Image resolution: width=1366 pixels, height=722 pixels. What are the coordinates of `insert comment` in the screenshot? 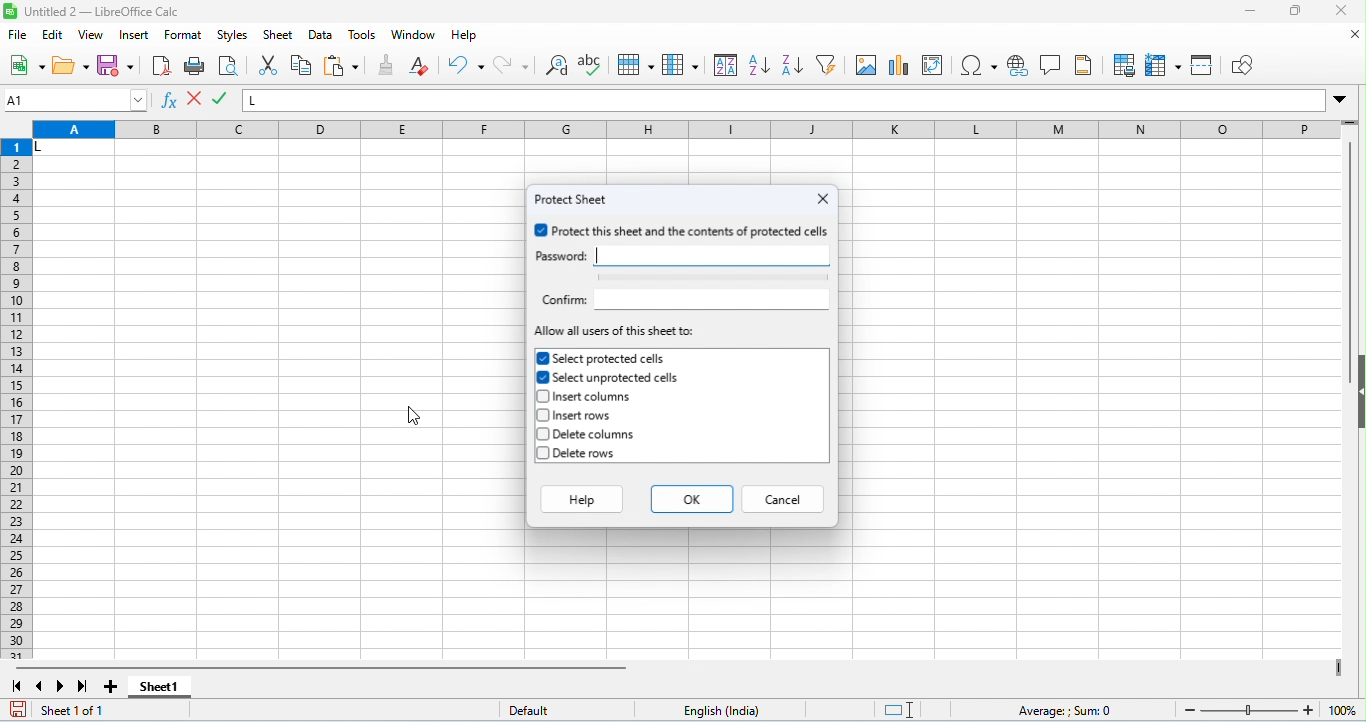 It's located at (1052, 65).